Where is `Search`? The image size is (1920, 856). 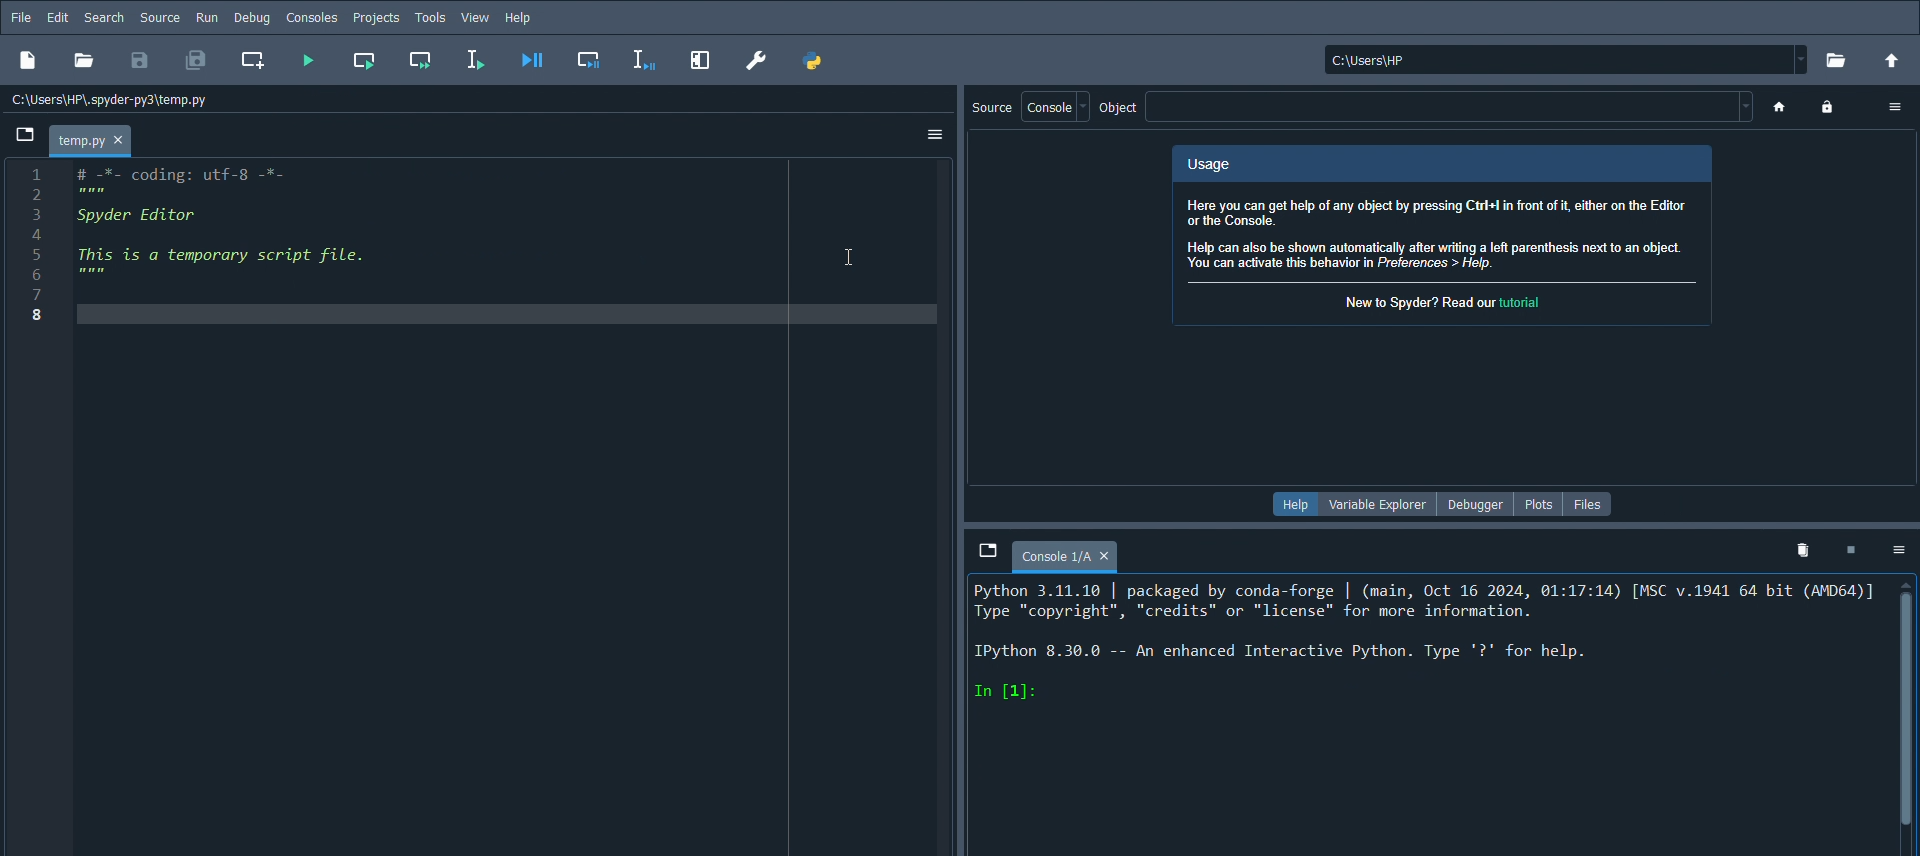 Search is located at coordinates (103, 17).